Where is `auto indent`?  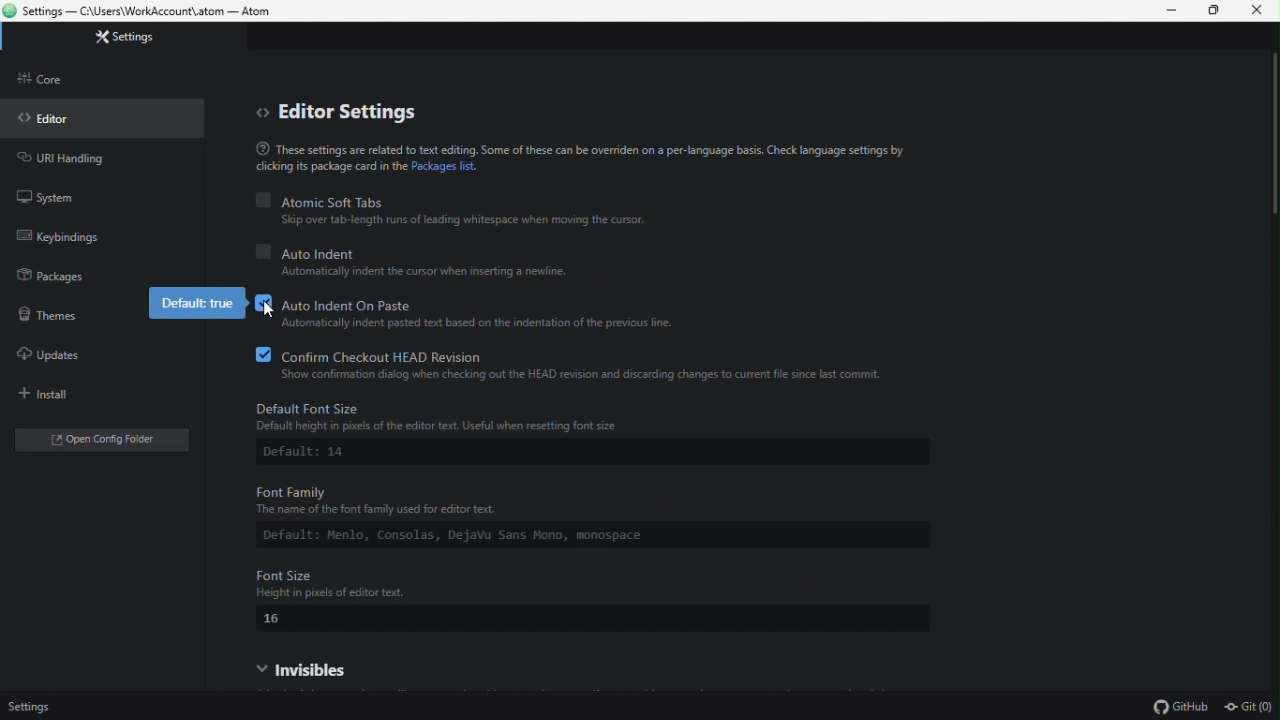 auto indent is located at coordinates (434, 252).